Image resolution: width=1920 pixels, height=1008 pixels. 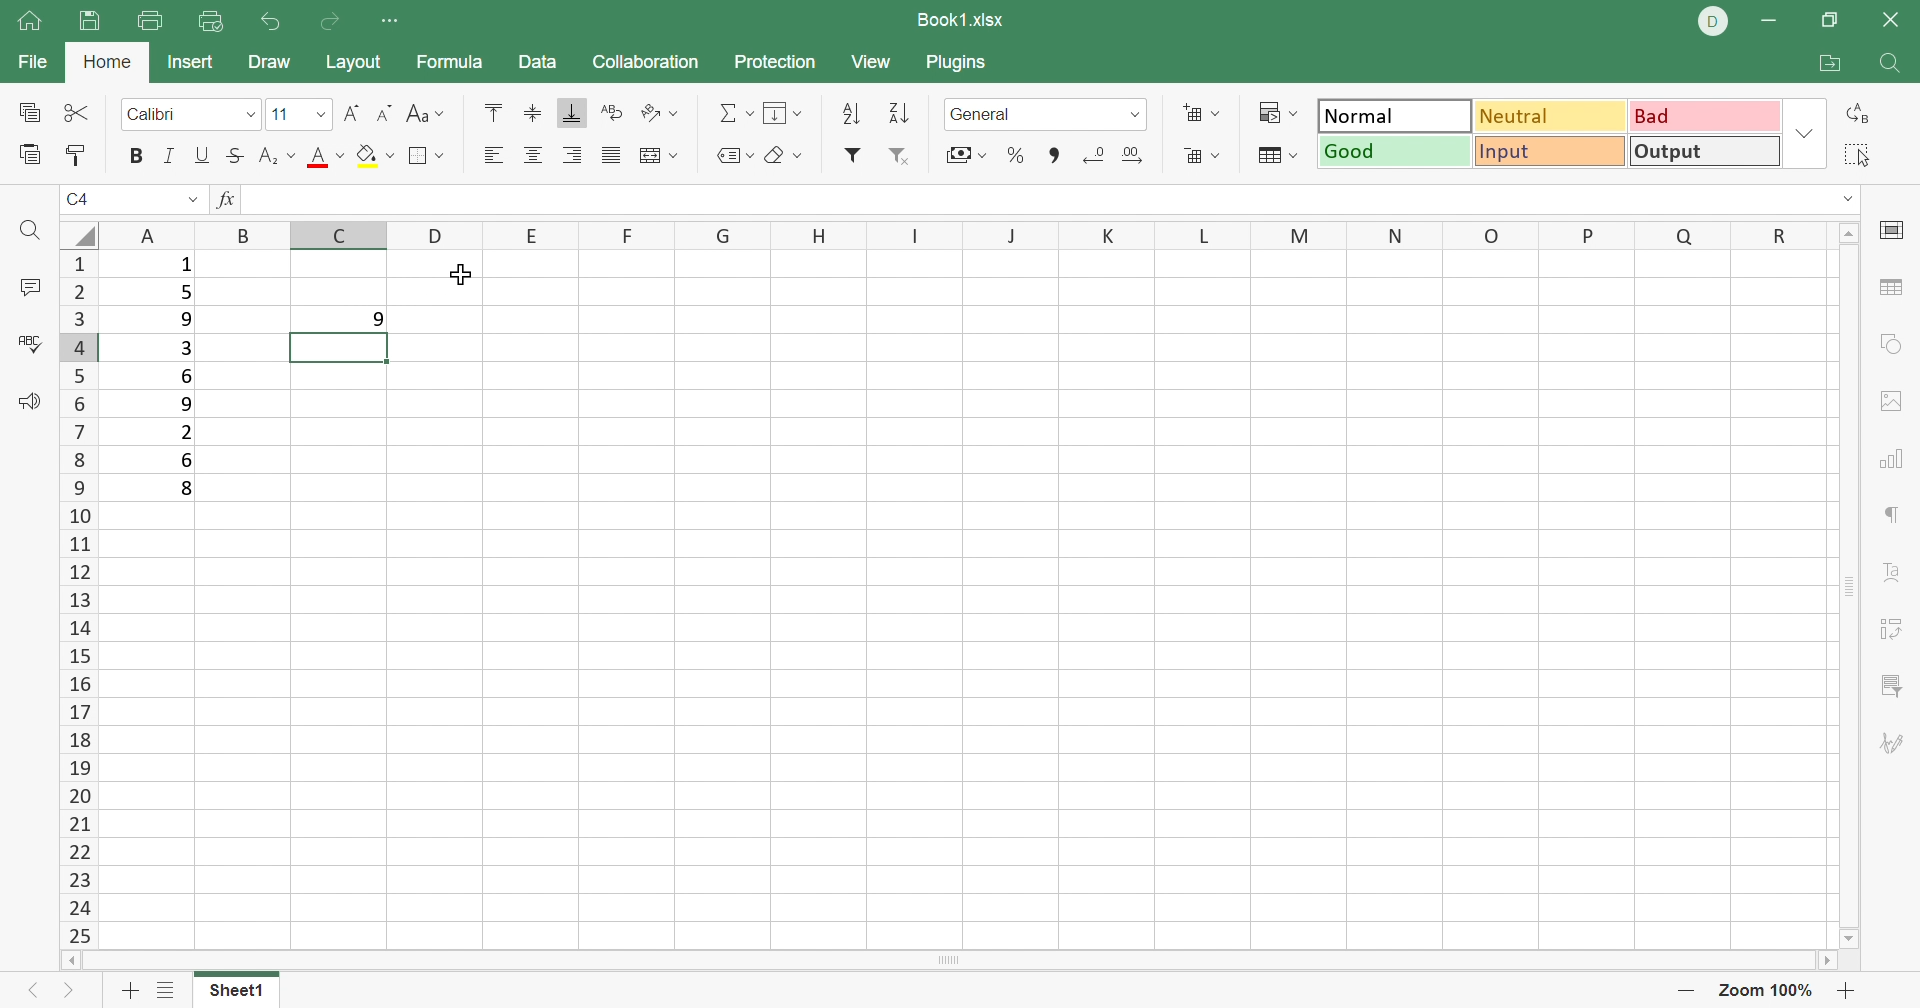 What do you see at coordinates (493, 116) in the screenshot?
I see `Align Top` at bounding box center [493, 116].